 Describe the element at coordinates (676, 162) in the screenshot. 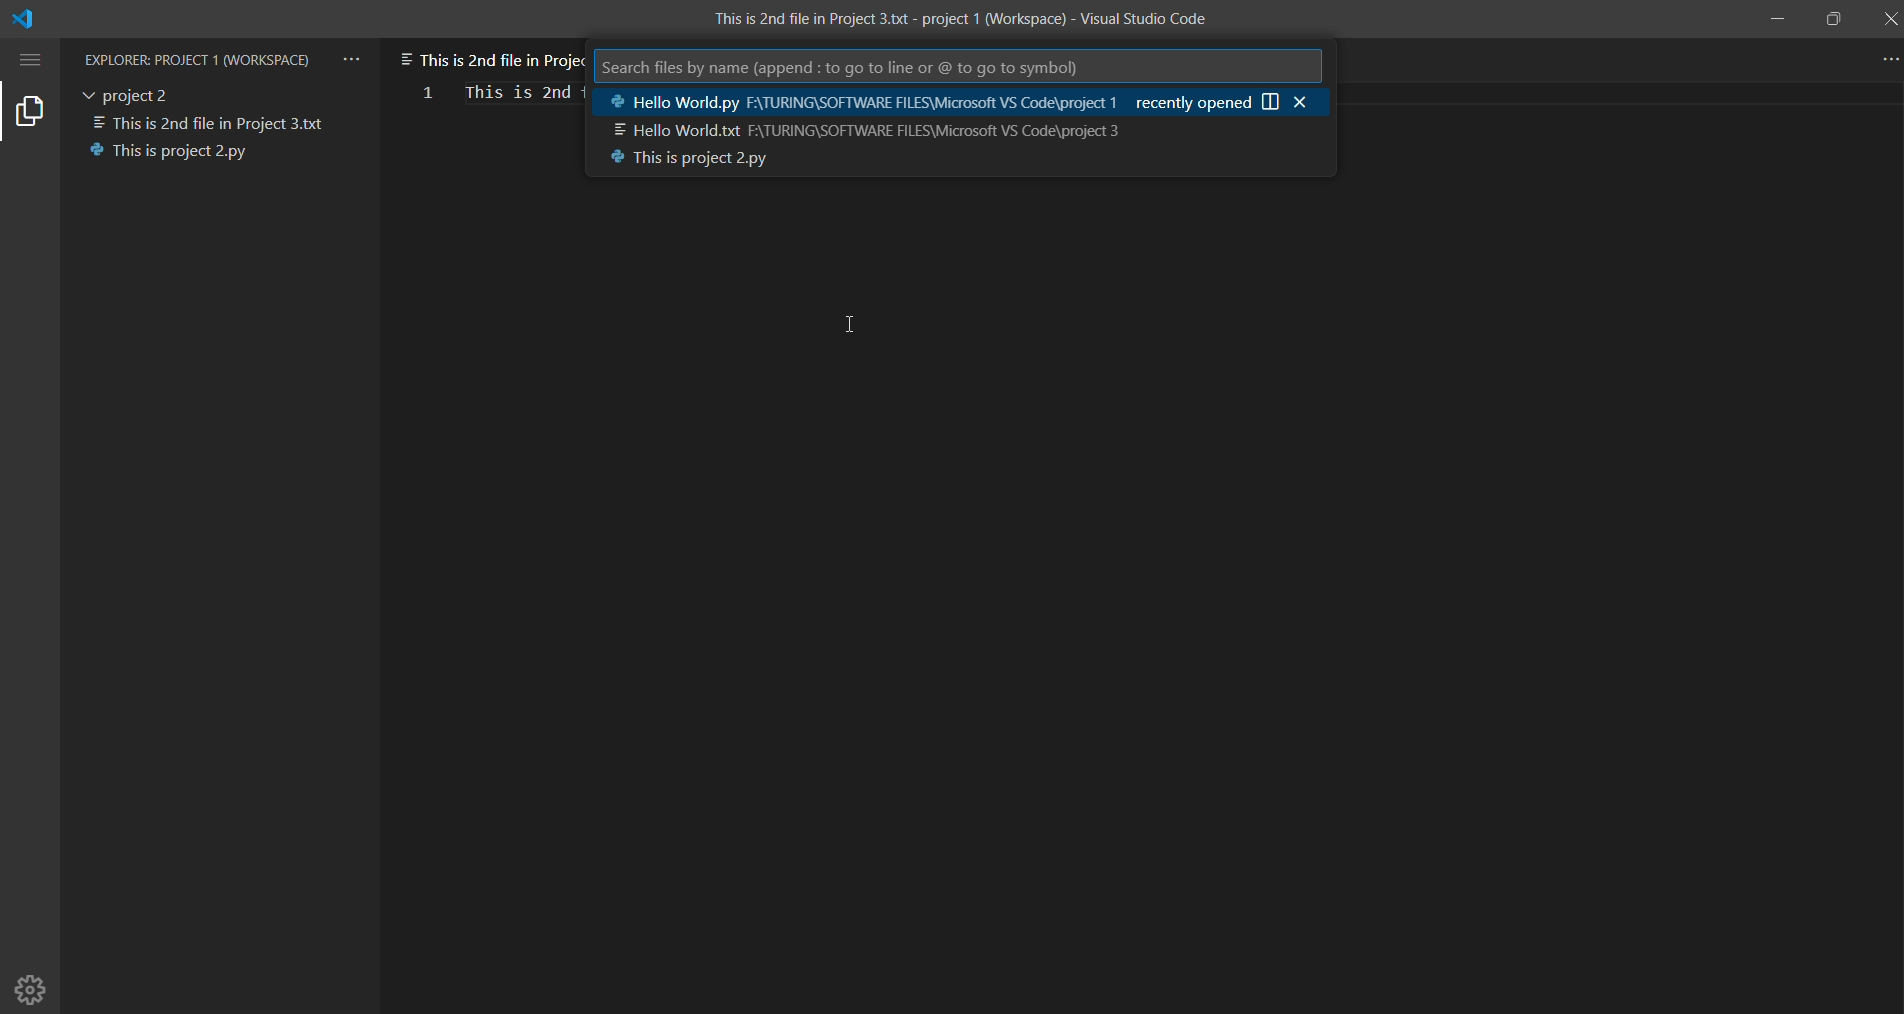

I see `This is project 2.py` at that location.